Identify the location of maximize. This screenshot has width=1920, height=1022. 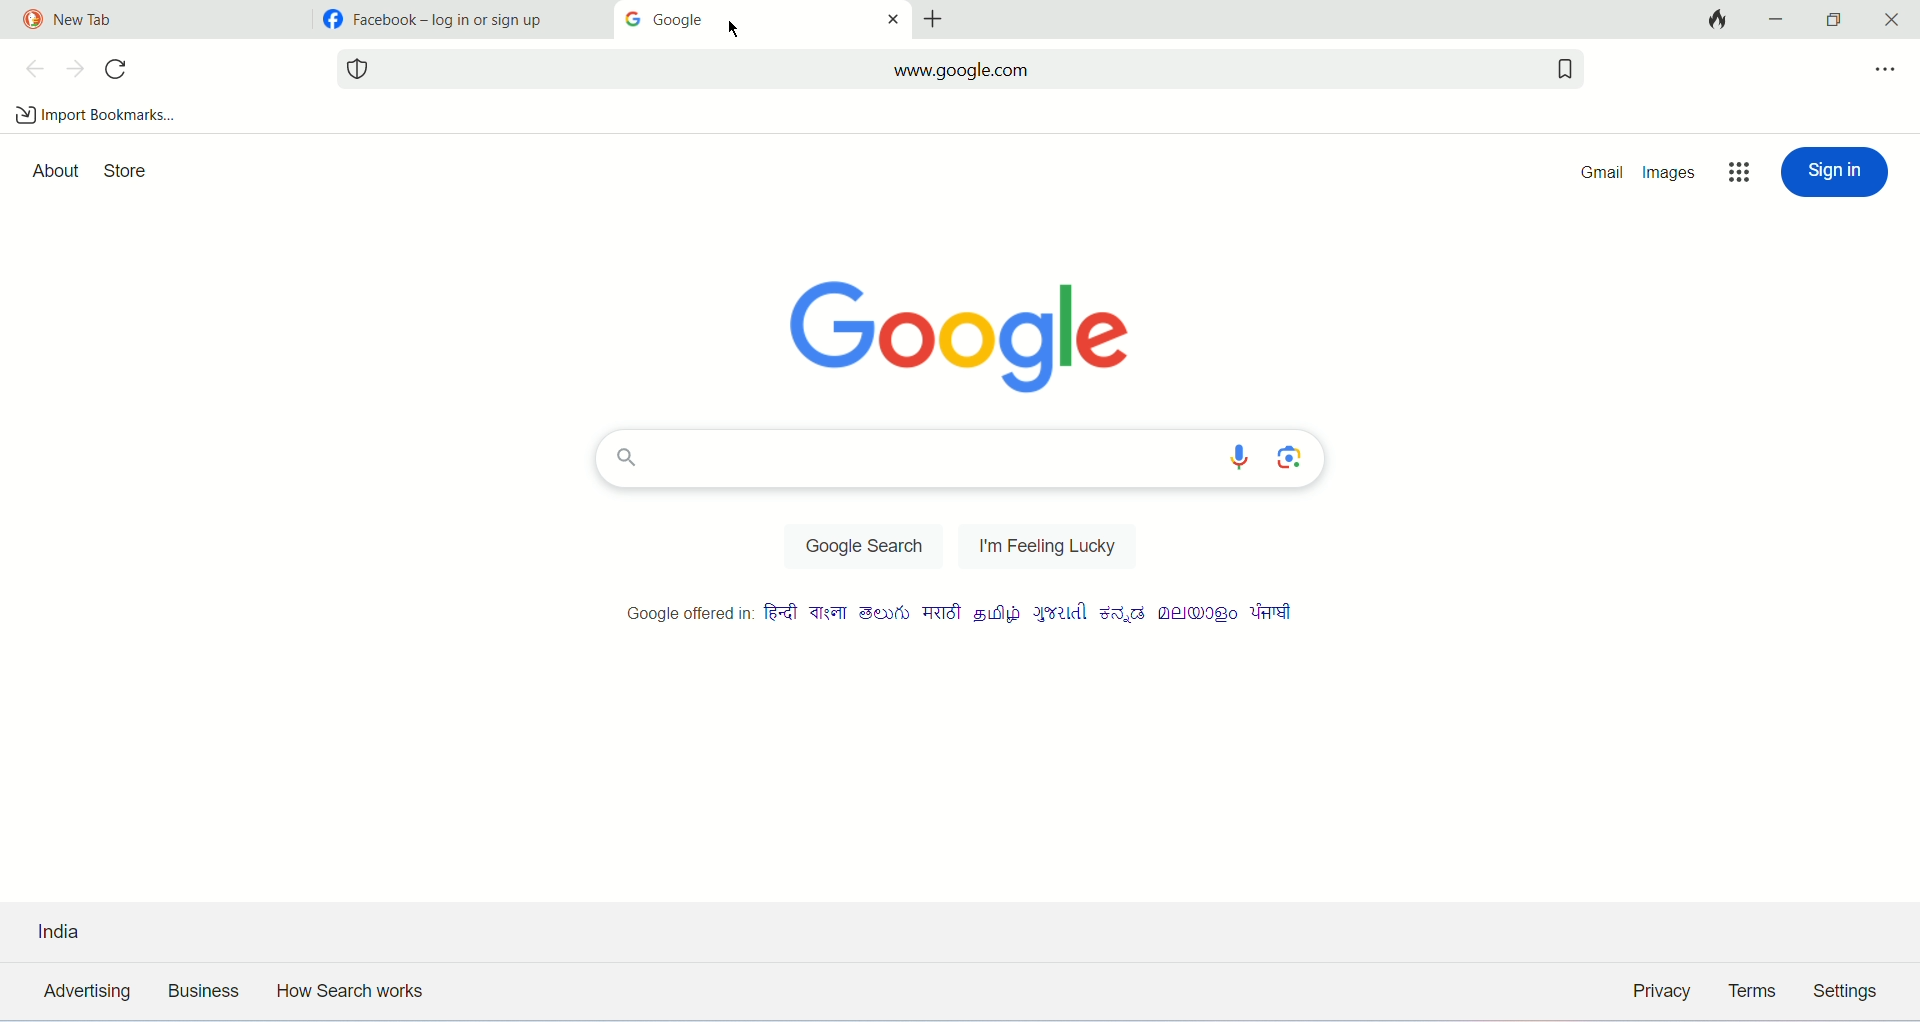
(1832, 21).